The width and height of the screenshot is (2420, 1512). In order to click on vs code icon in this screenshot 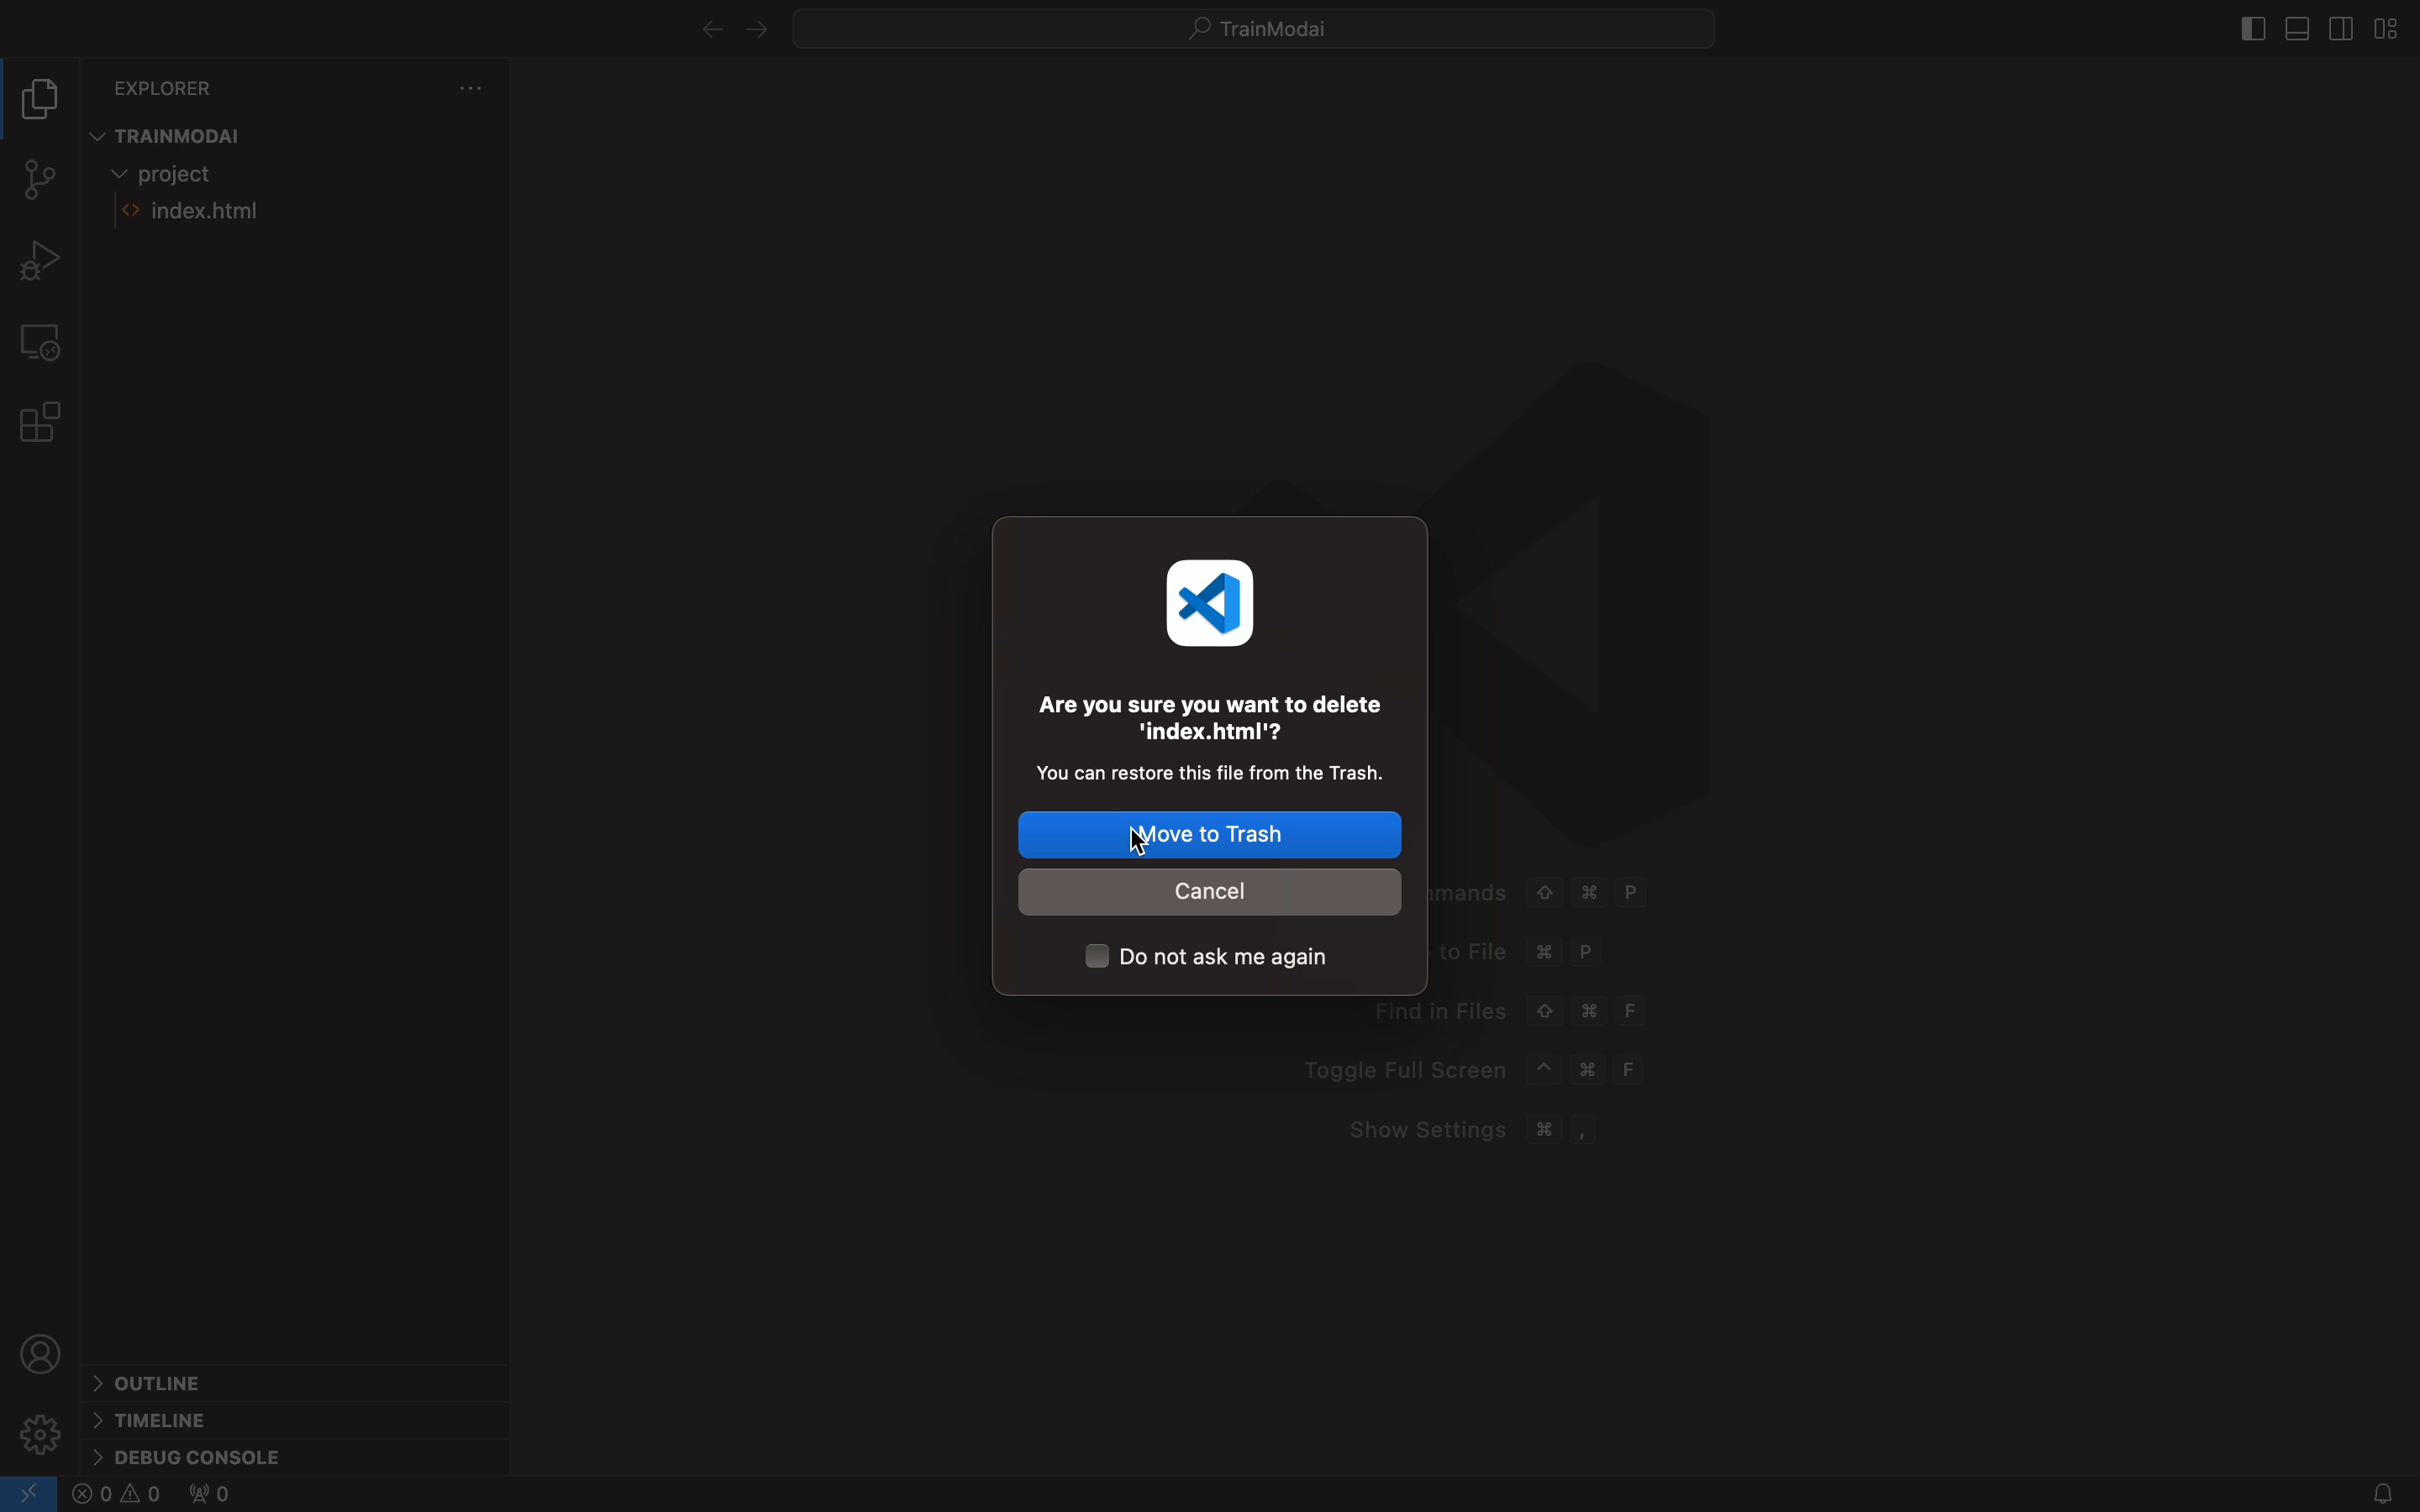, I will do `click(1215, 601)`.